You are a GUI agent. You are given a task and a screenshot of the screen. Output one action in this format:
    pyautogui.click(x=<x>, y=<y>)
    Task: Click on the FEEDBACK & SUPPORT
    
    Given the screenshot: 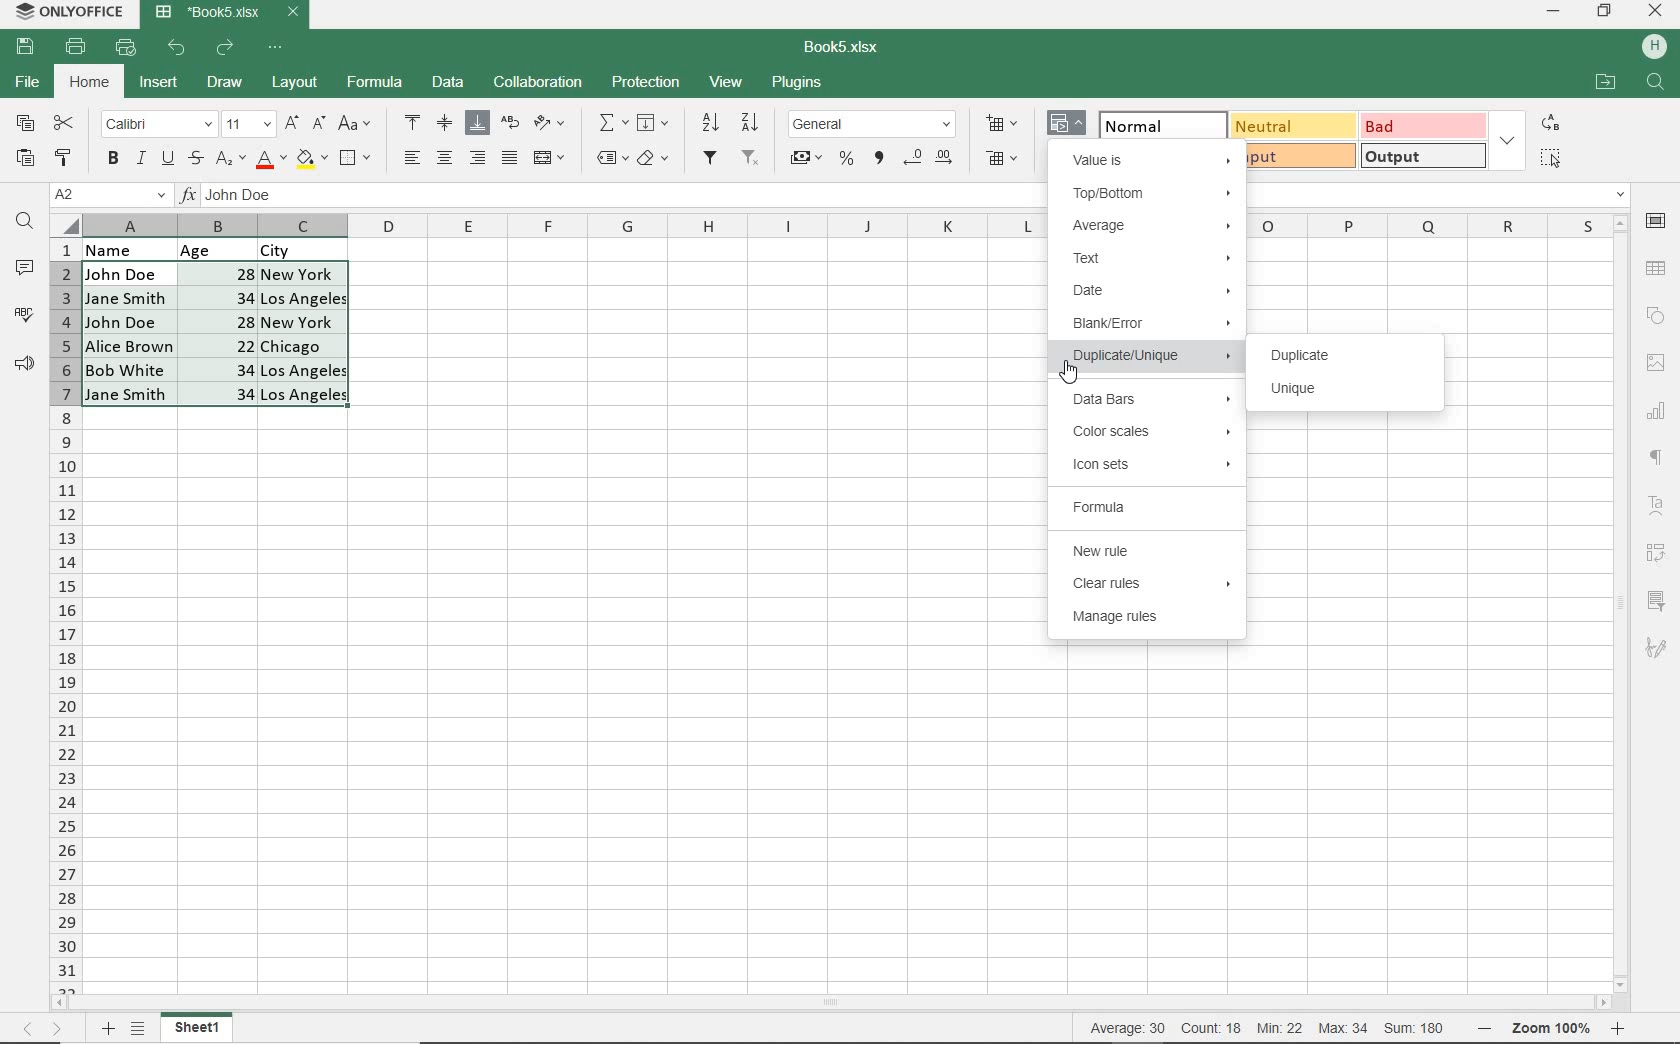 What is the action you would take?
    pyautogui.click(x=25, y=363)
    